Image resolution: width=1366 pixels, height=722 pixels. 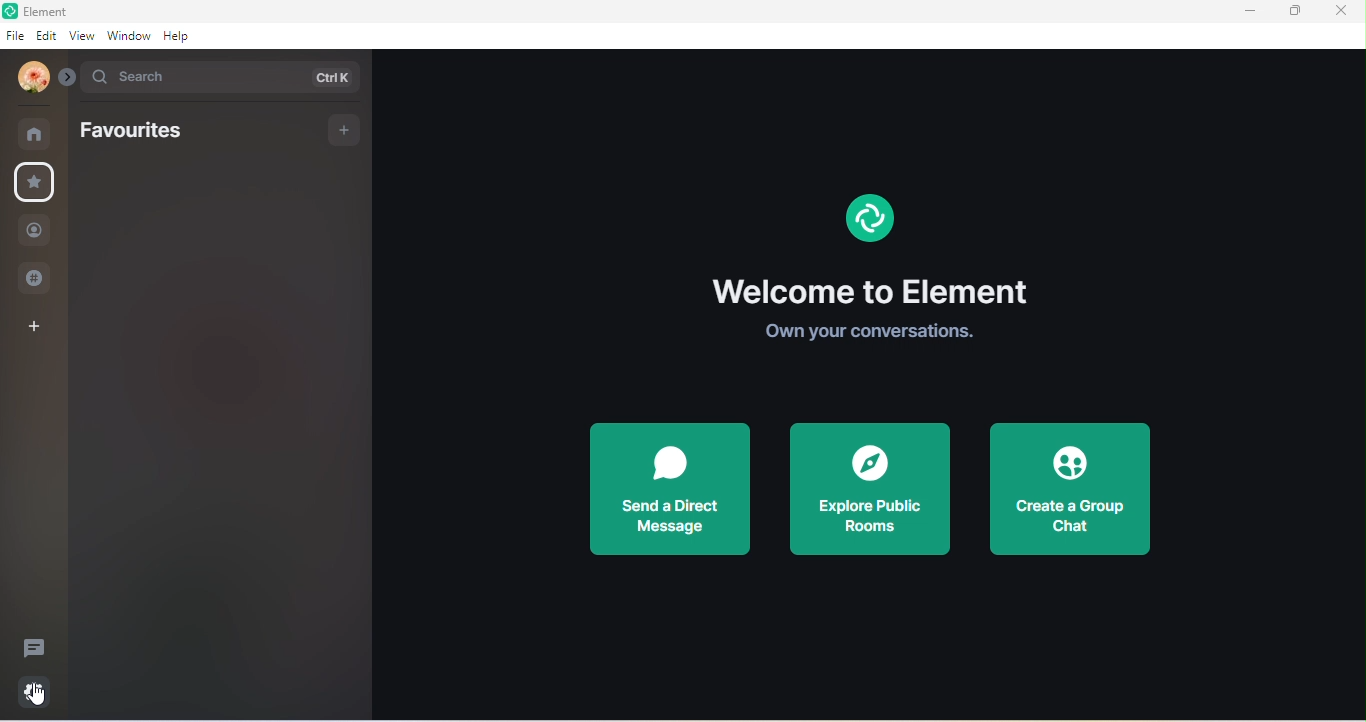 What do you see at coordinates (1246, 12) in the screenshot?
I see `minimize` at bounding box center [1246, 12].